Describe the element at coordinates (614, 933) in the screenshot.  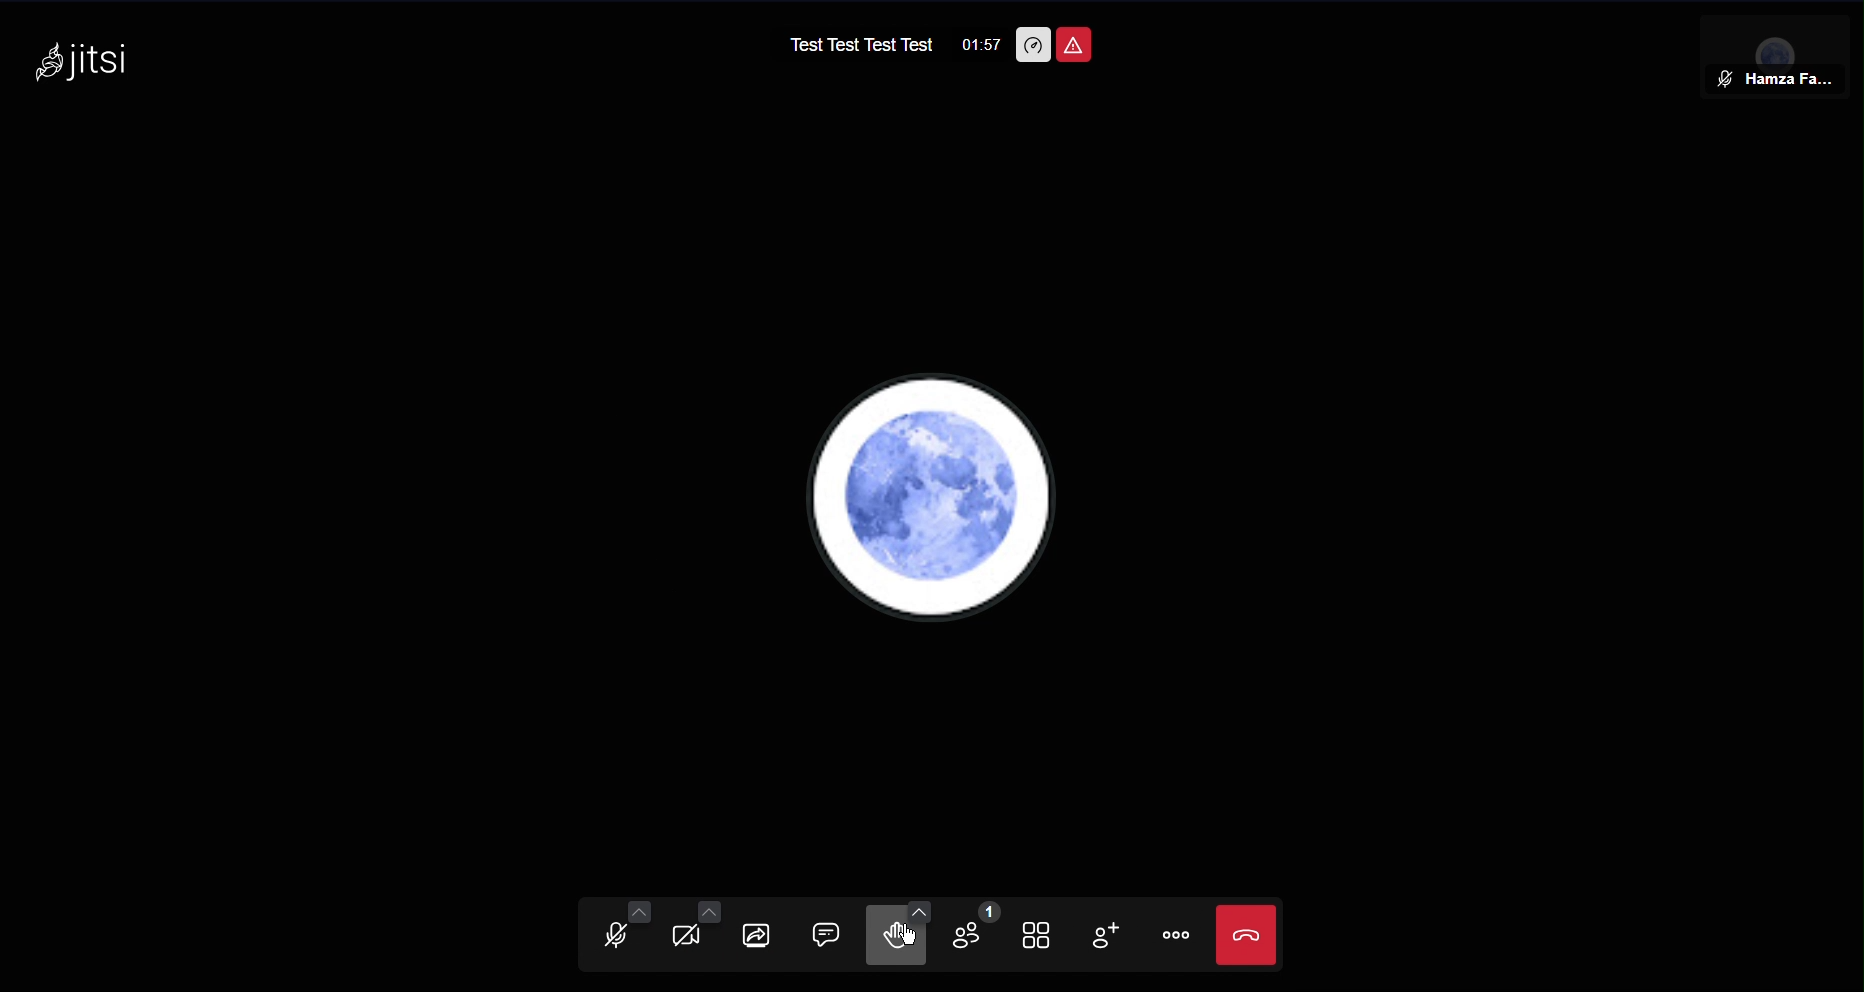
I see `Audio` at that location.